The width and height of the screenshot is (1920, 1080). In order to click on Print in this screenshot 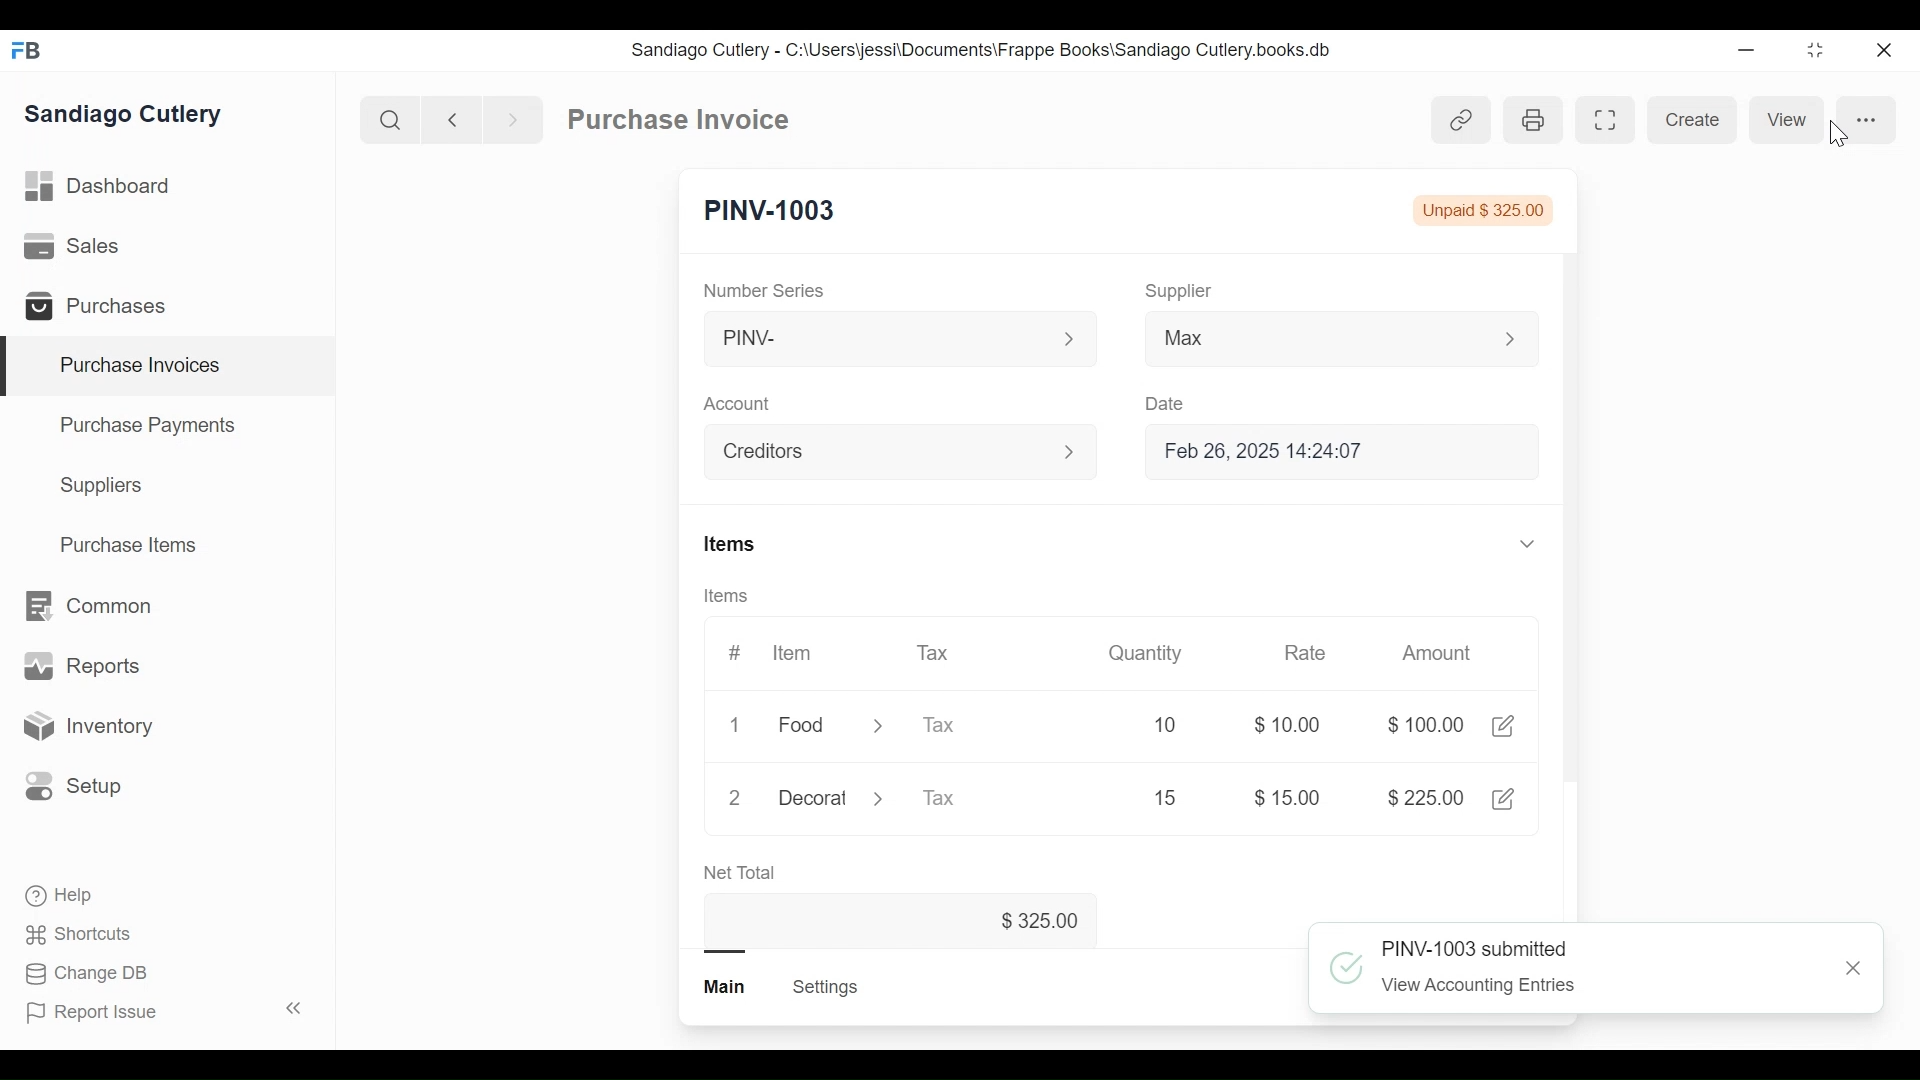, I will do `click(1532, 120)`.